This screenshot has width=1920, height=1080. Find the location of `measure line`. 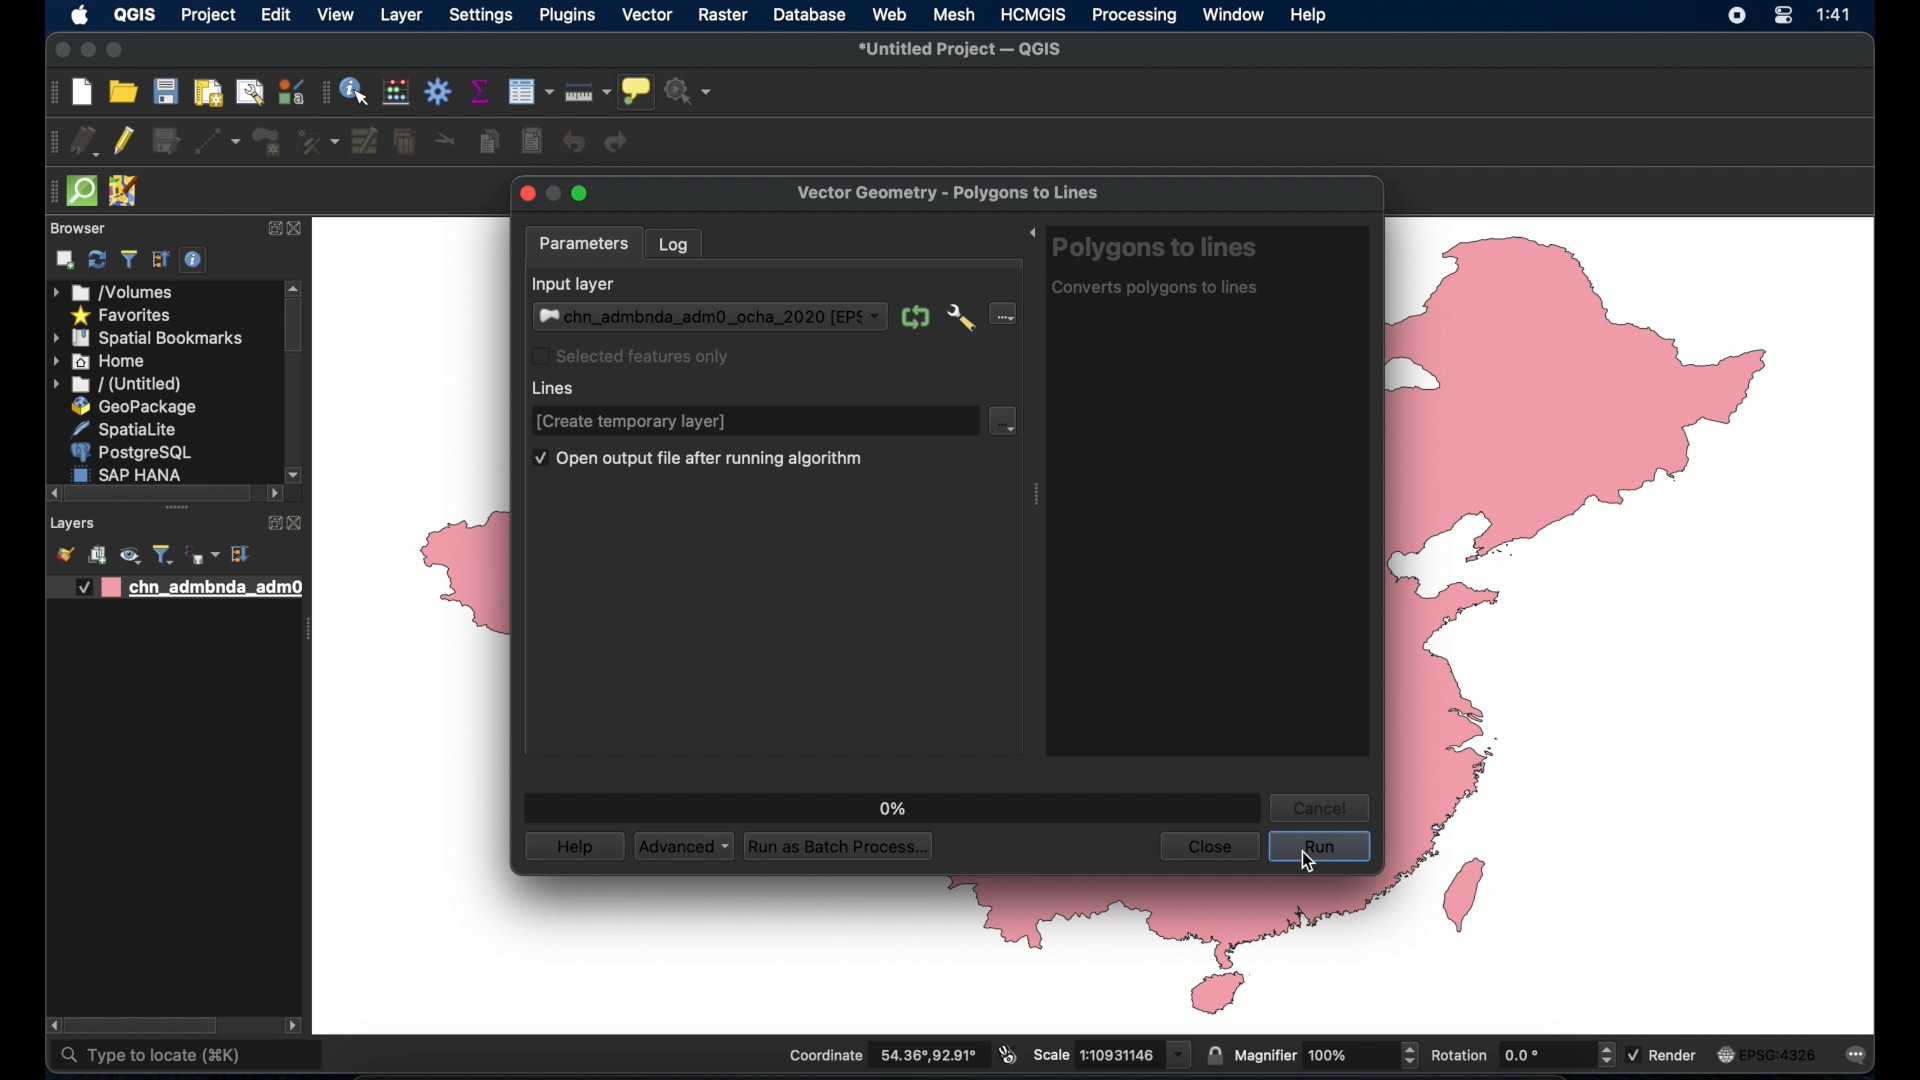

measure line is located at coordinates (588, 88).